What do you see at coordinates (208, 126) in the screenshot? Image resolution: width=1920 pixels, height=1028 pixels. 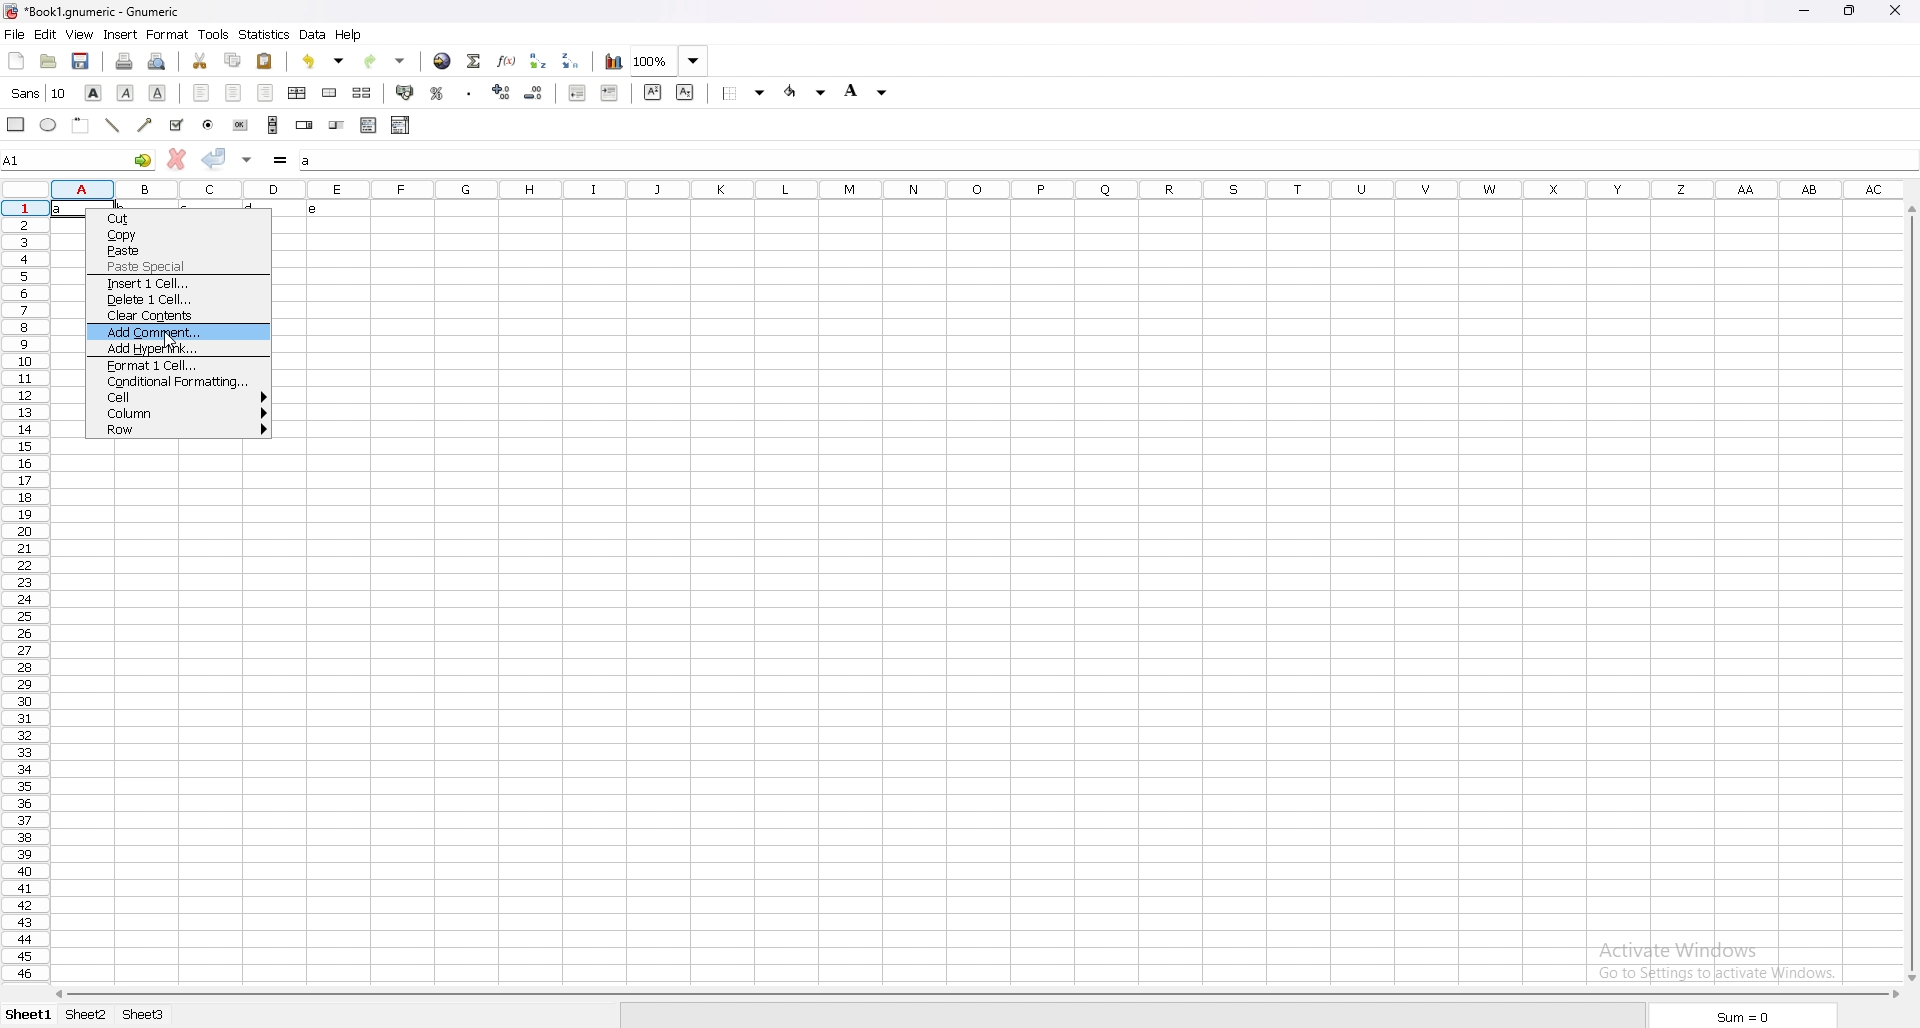 I see `radio button` at bounding box center [208, 126].